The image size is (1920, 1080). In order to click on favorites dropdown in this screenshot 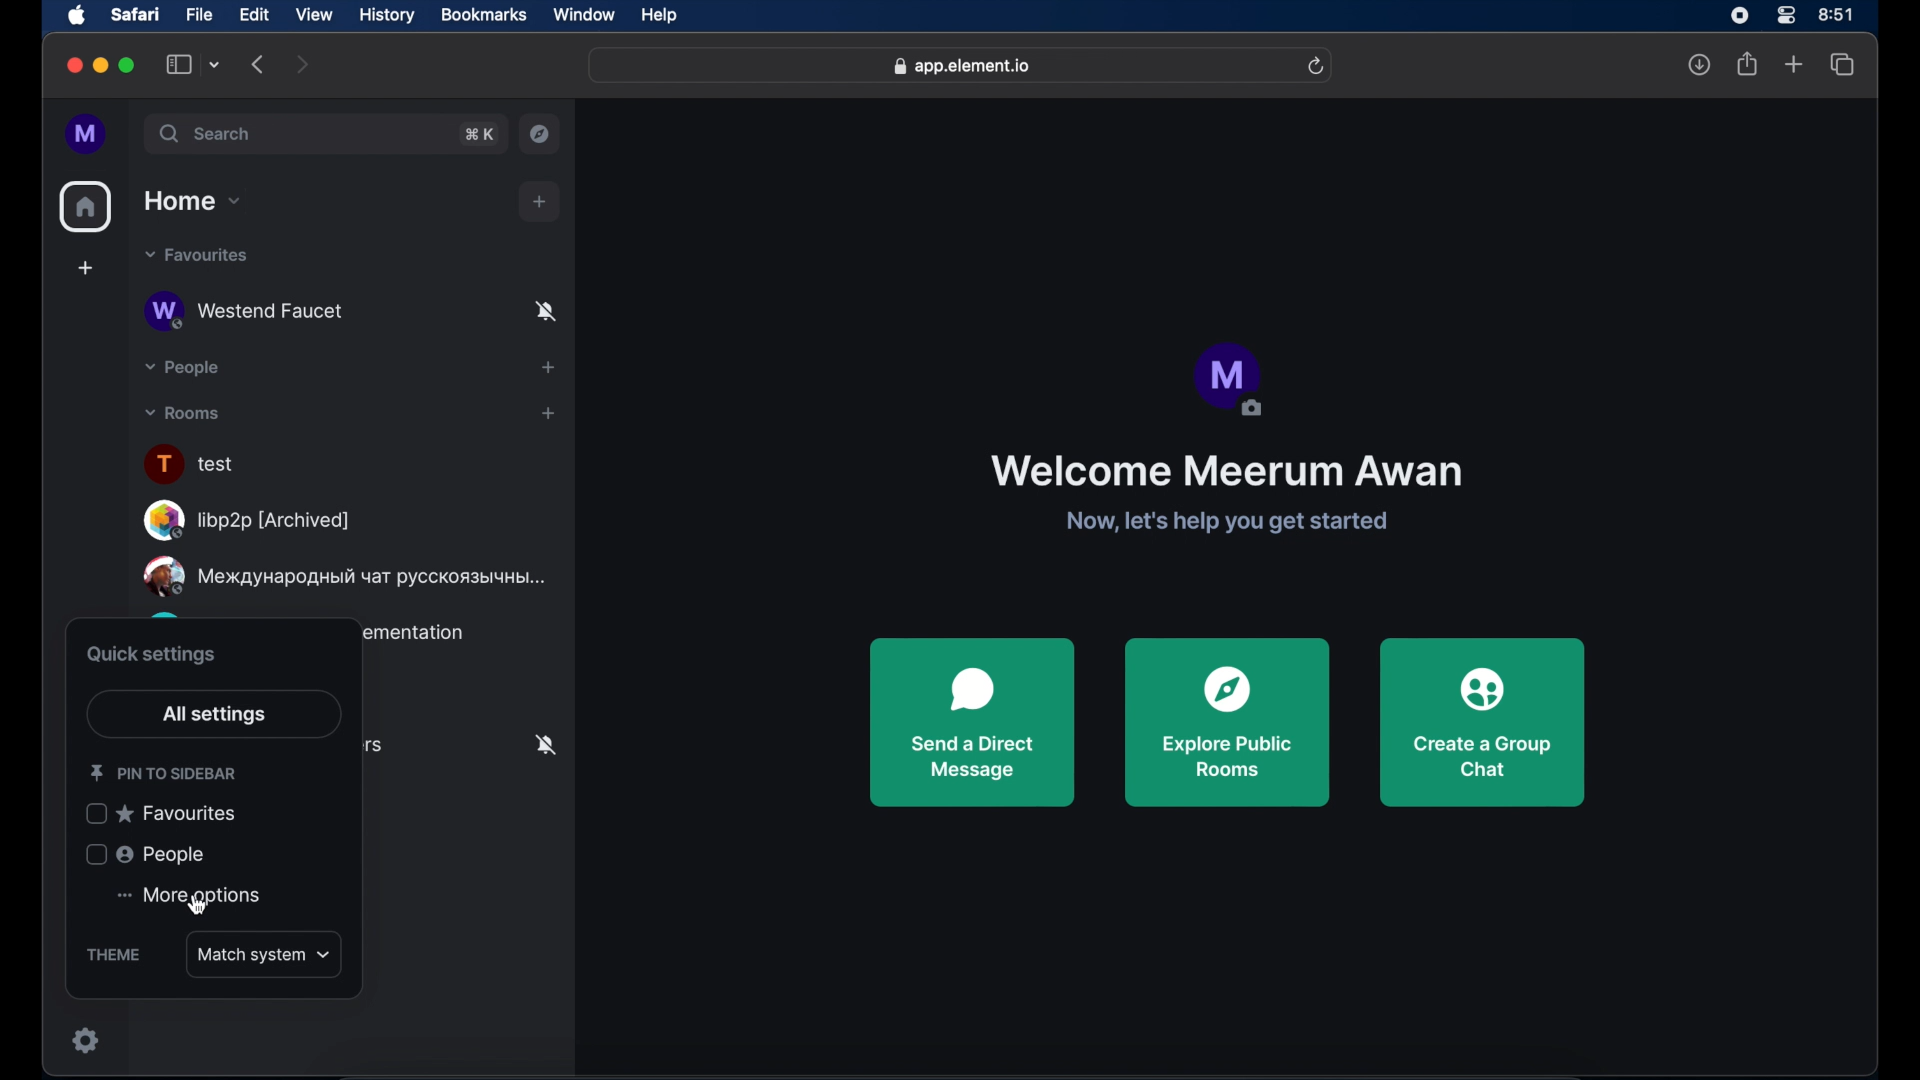, I will do `click(197, 256)`.